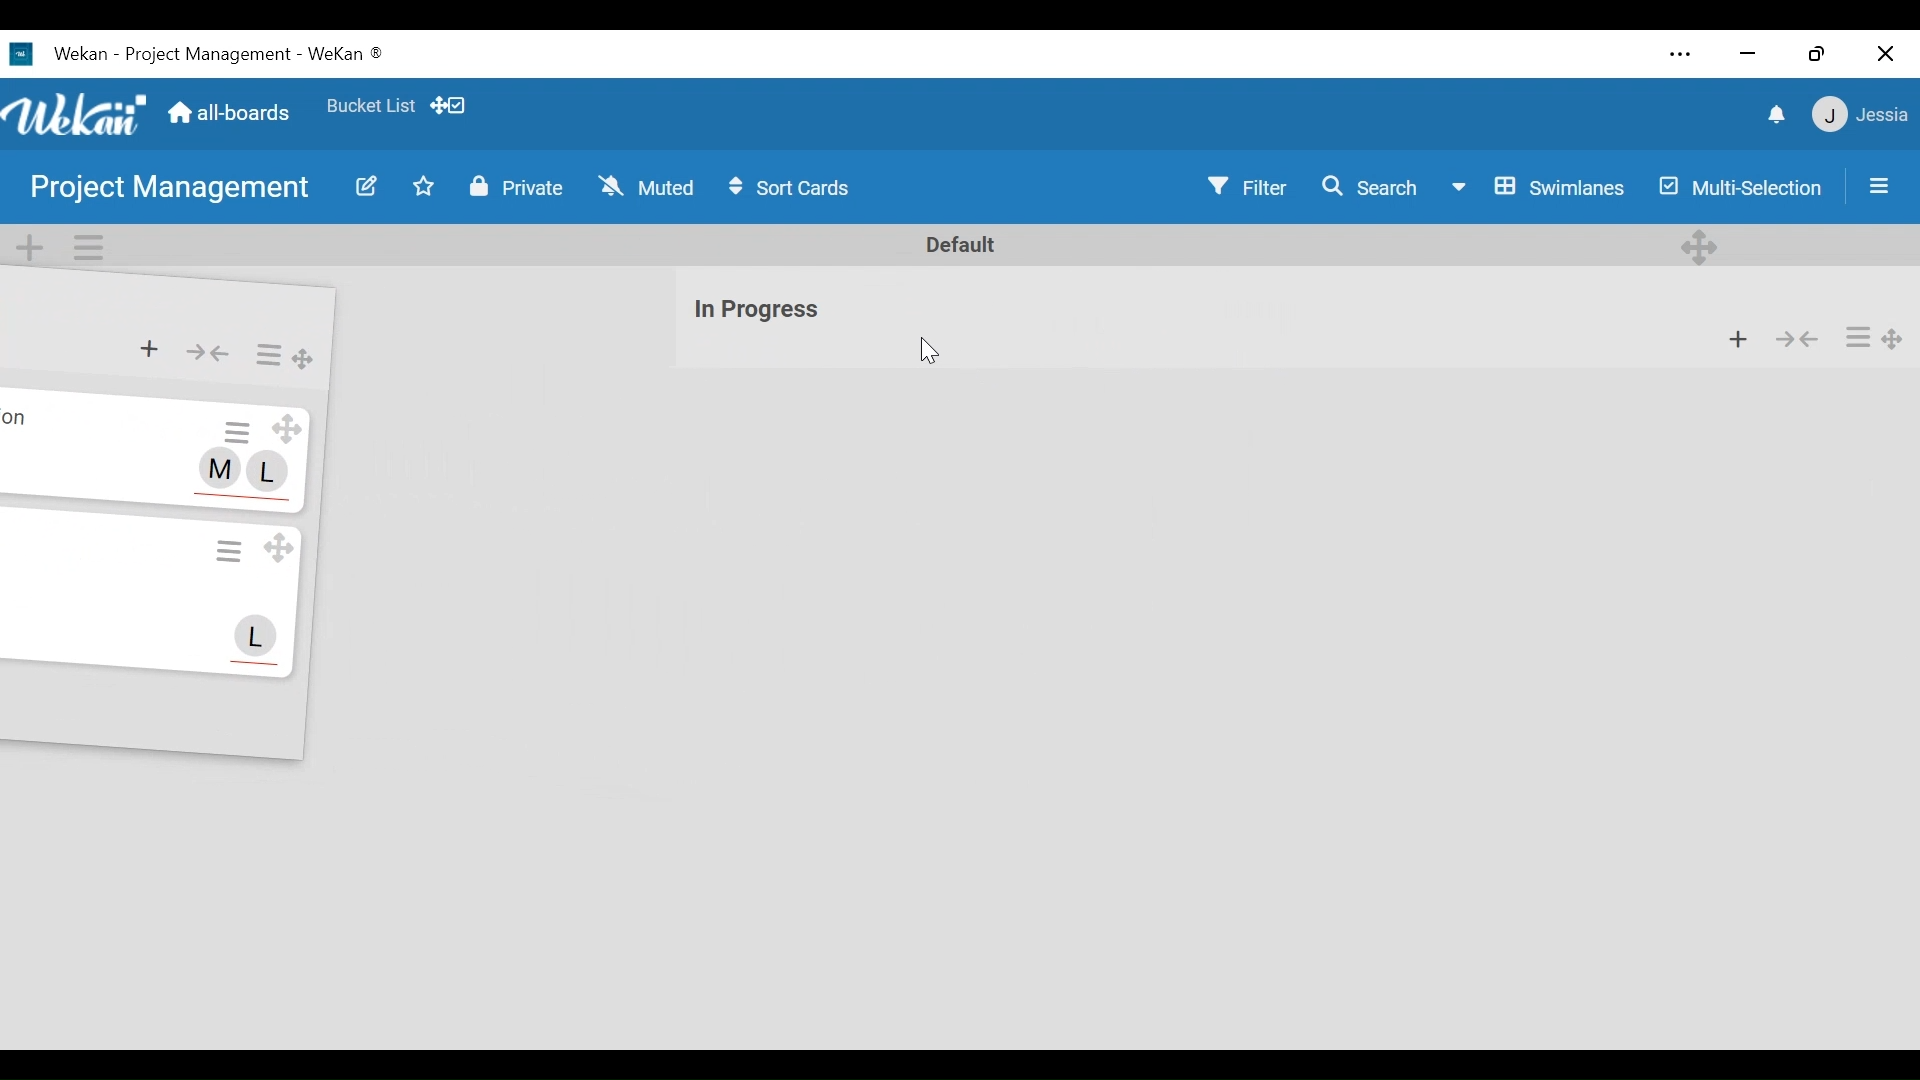  I want to click on Add card to the top of list, so click(149, 348).